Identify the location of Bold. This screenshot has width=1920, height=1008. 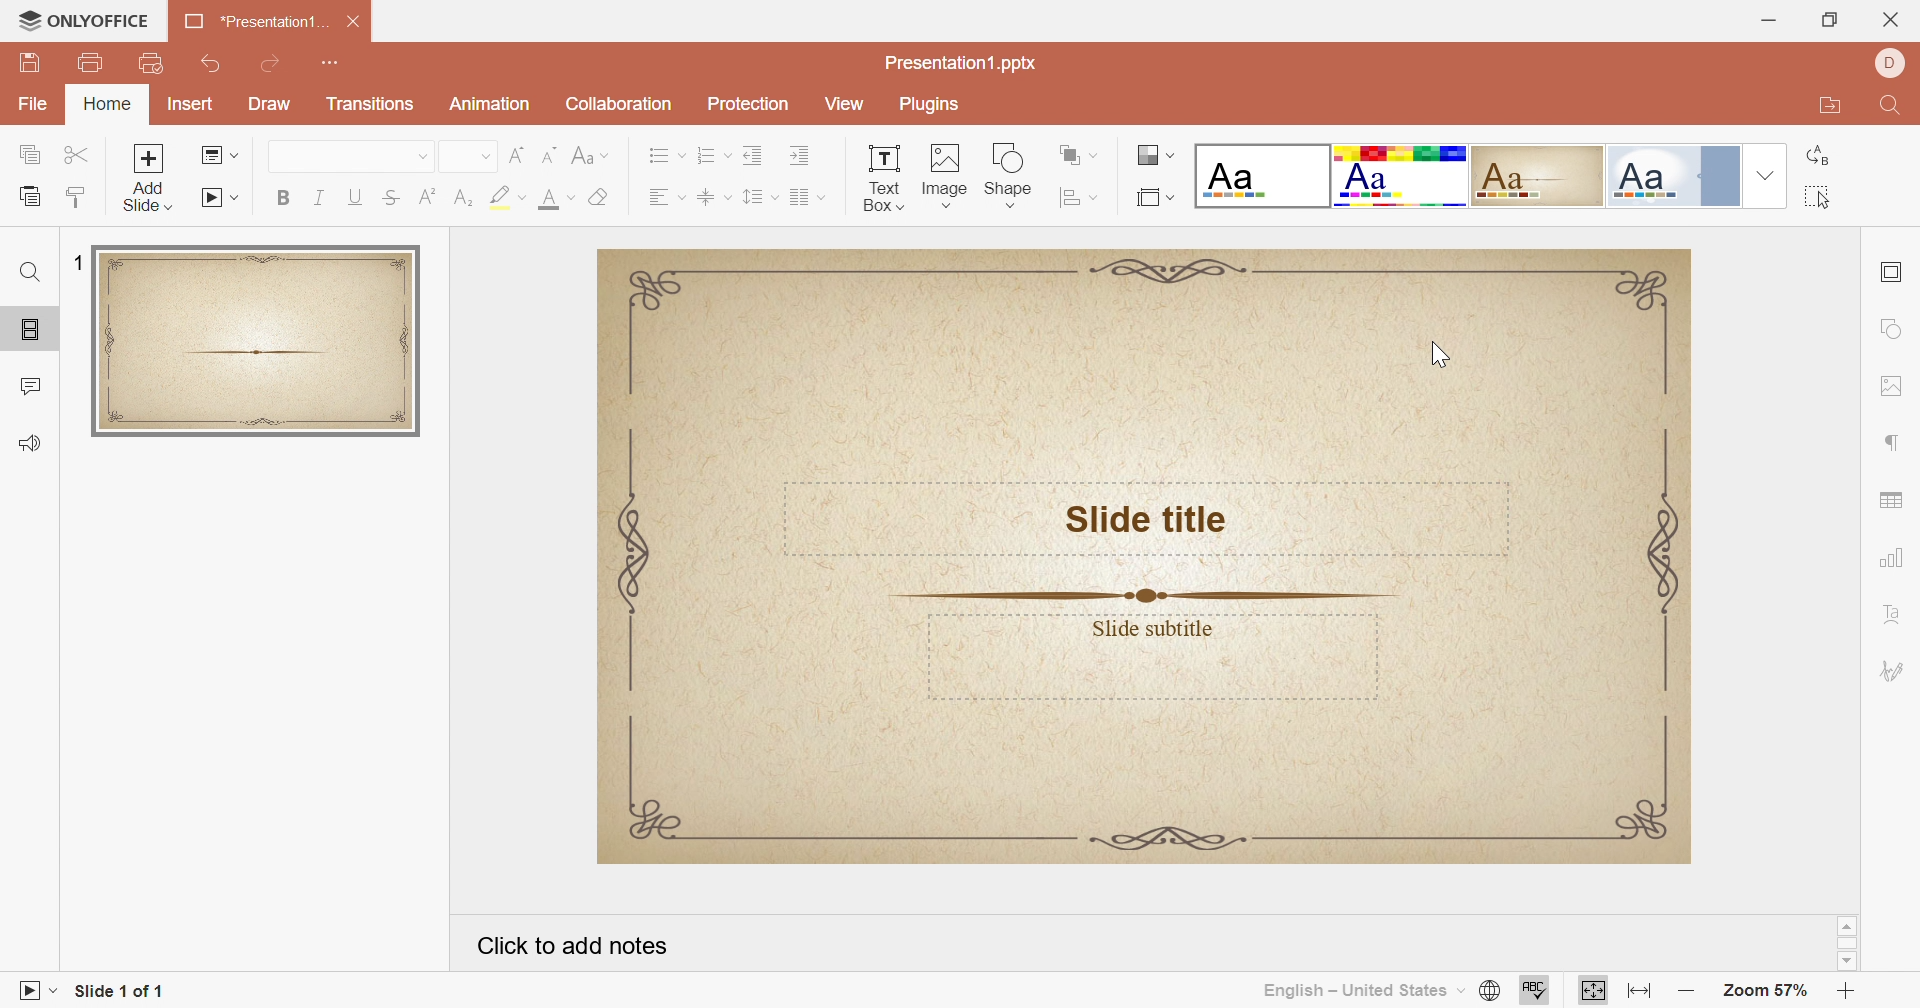
(283, 199).